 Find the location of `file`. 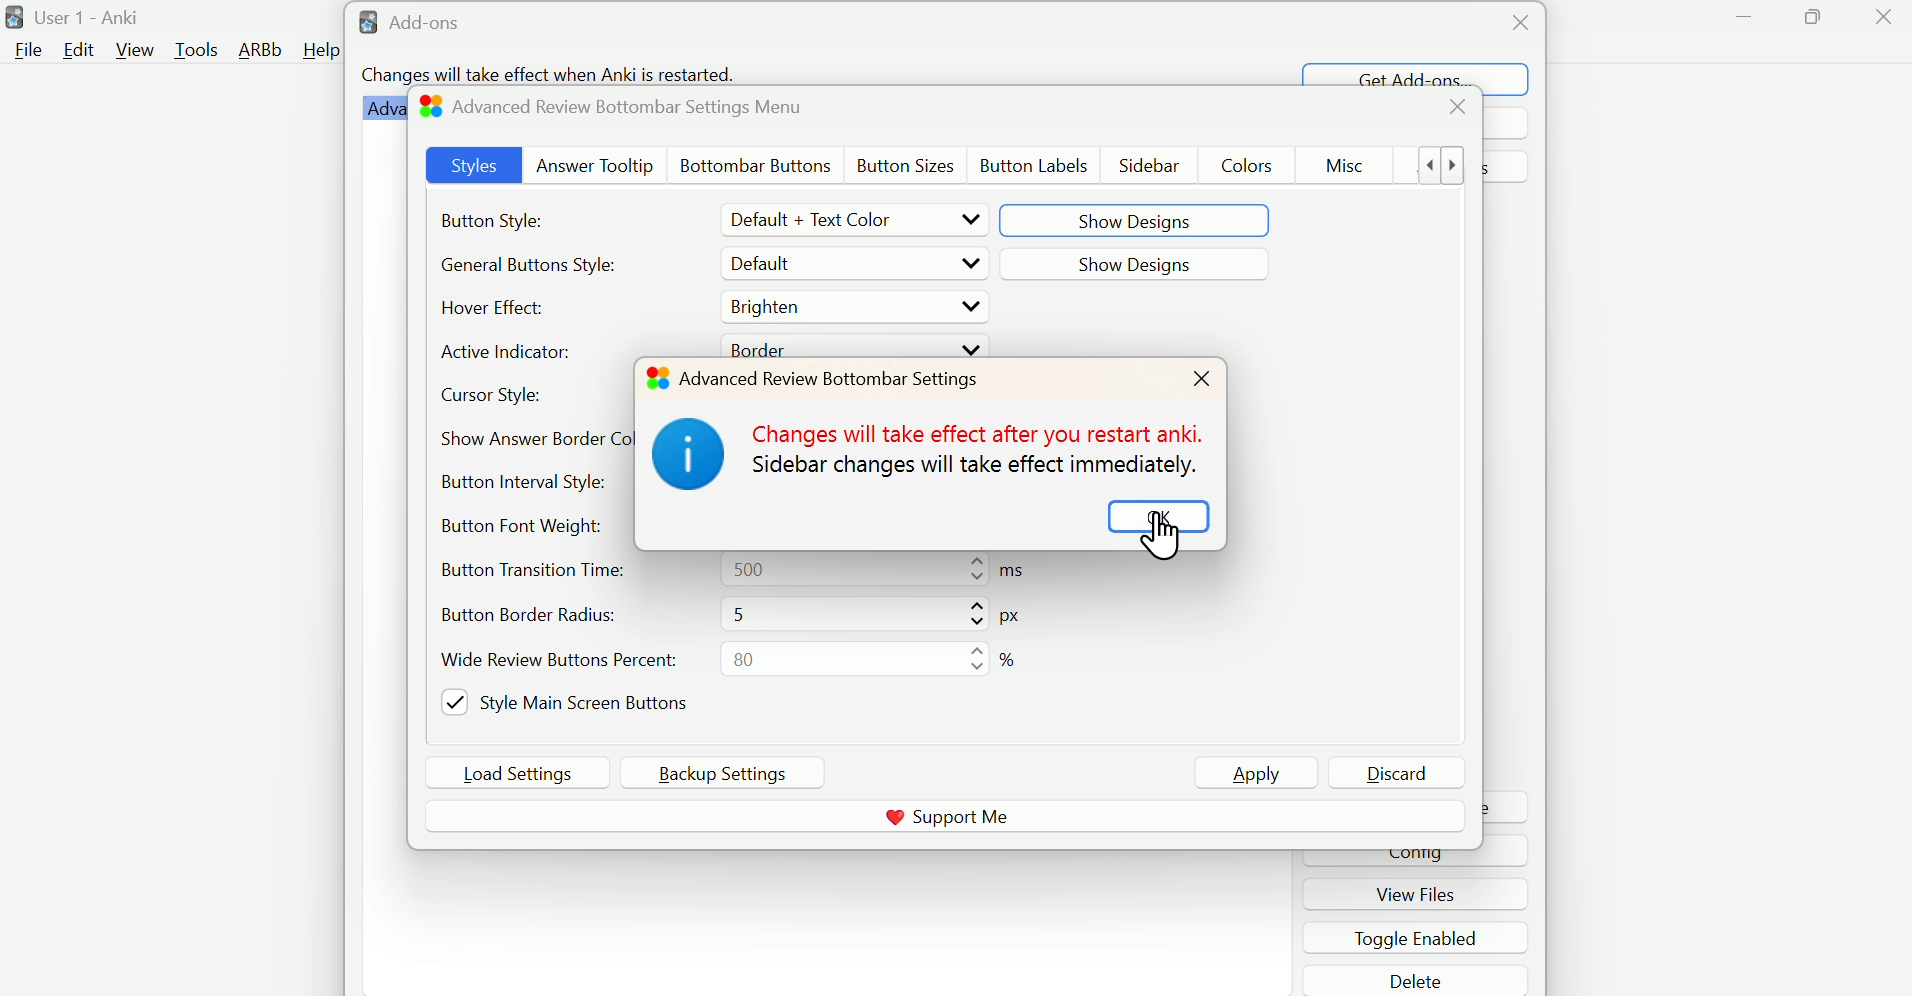

file is located at coordinates (24, 55).